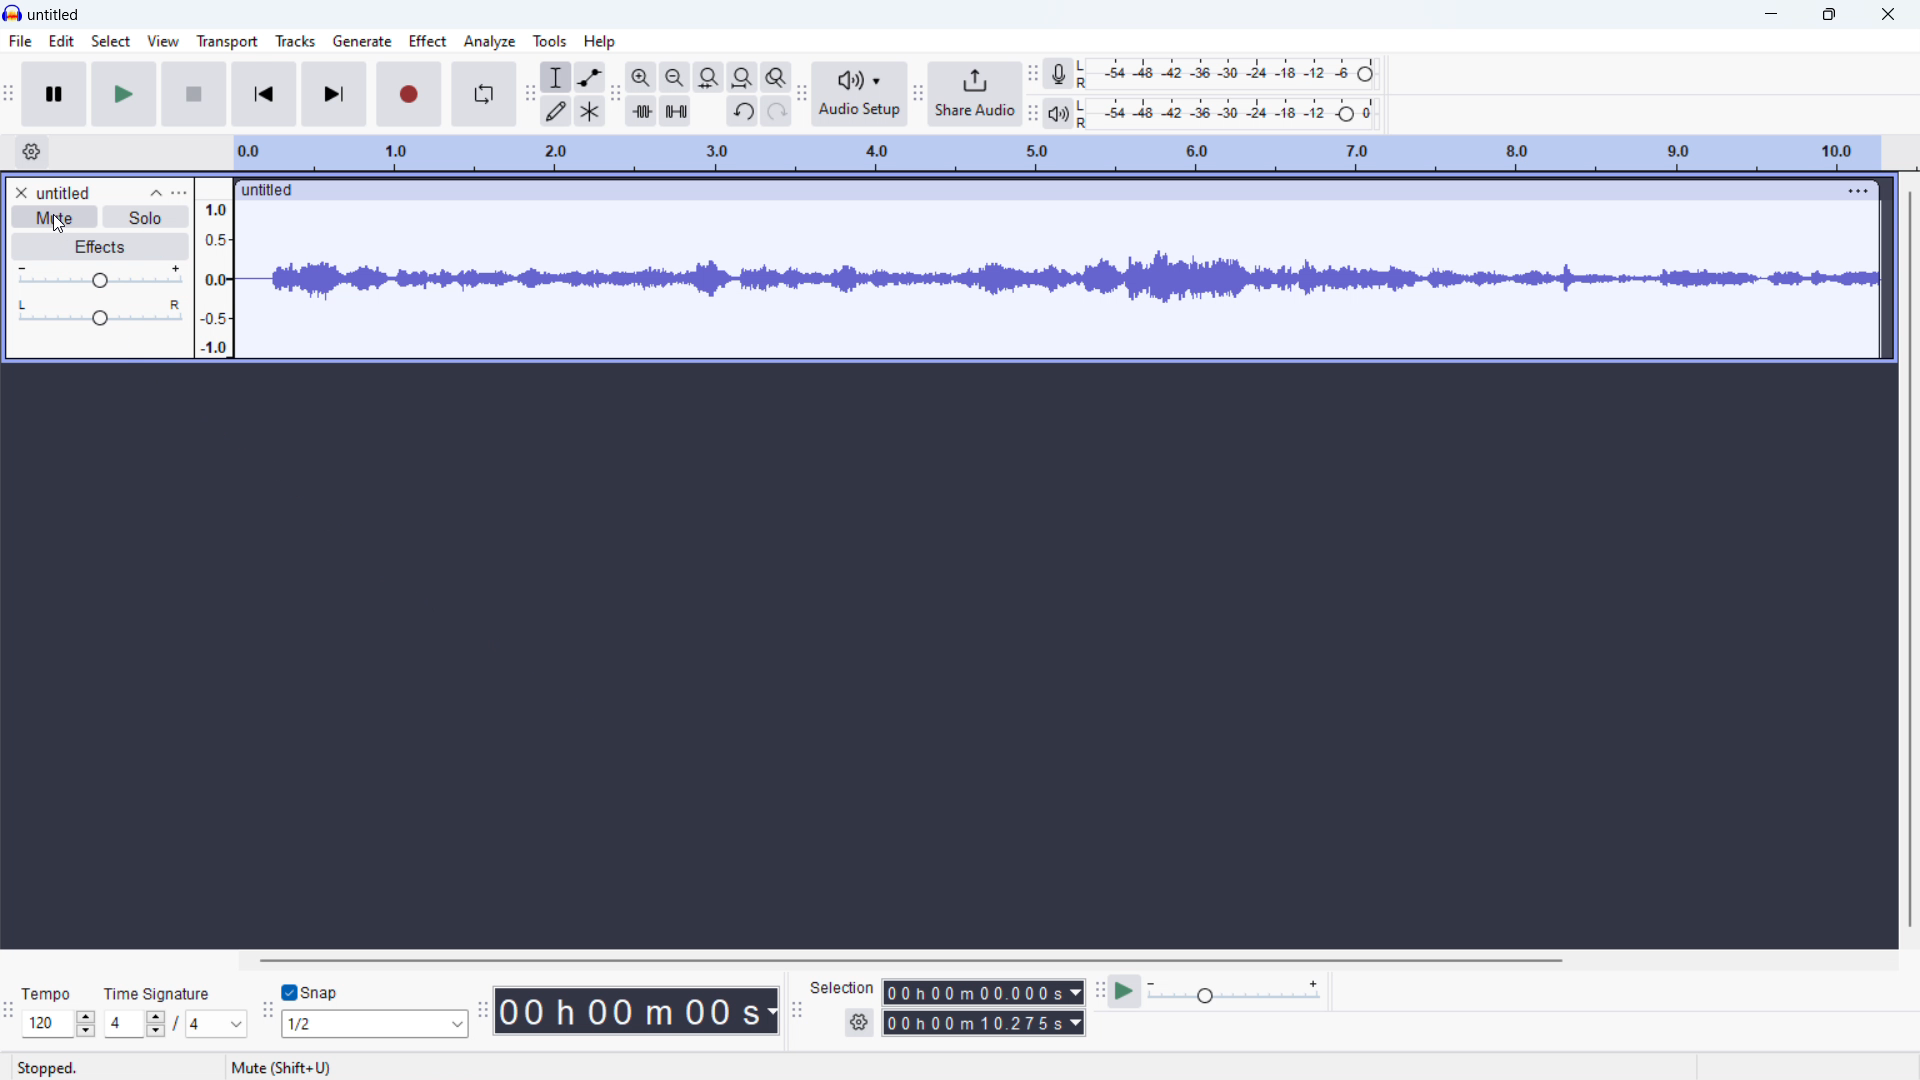 This screenshot has height=1080, width=1920. What do you see at coordinates (642, 77) in the screenshot?
I see `zoom in` at bounding box center [642, 77].